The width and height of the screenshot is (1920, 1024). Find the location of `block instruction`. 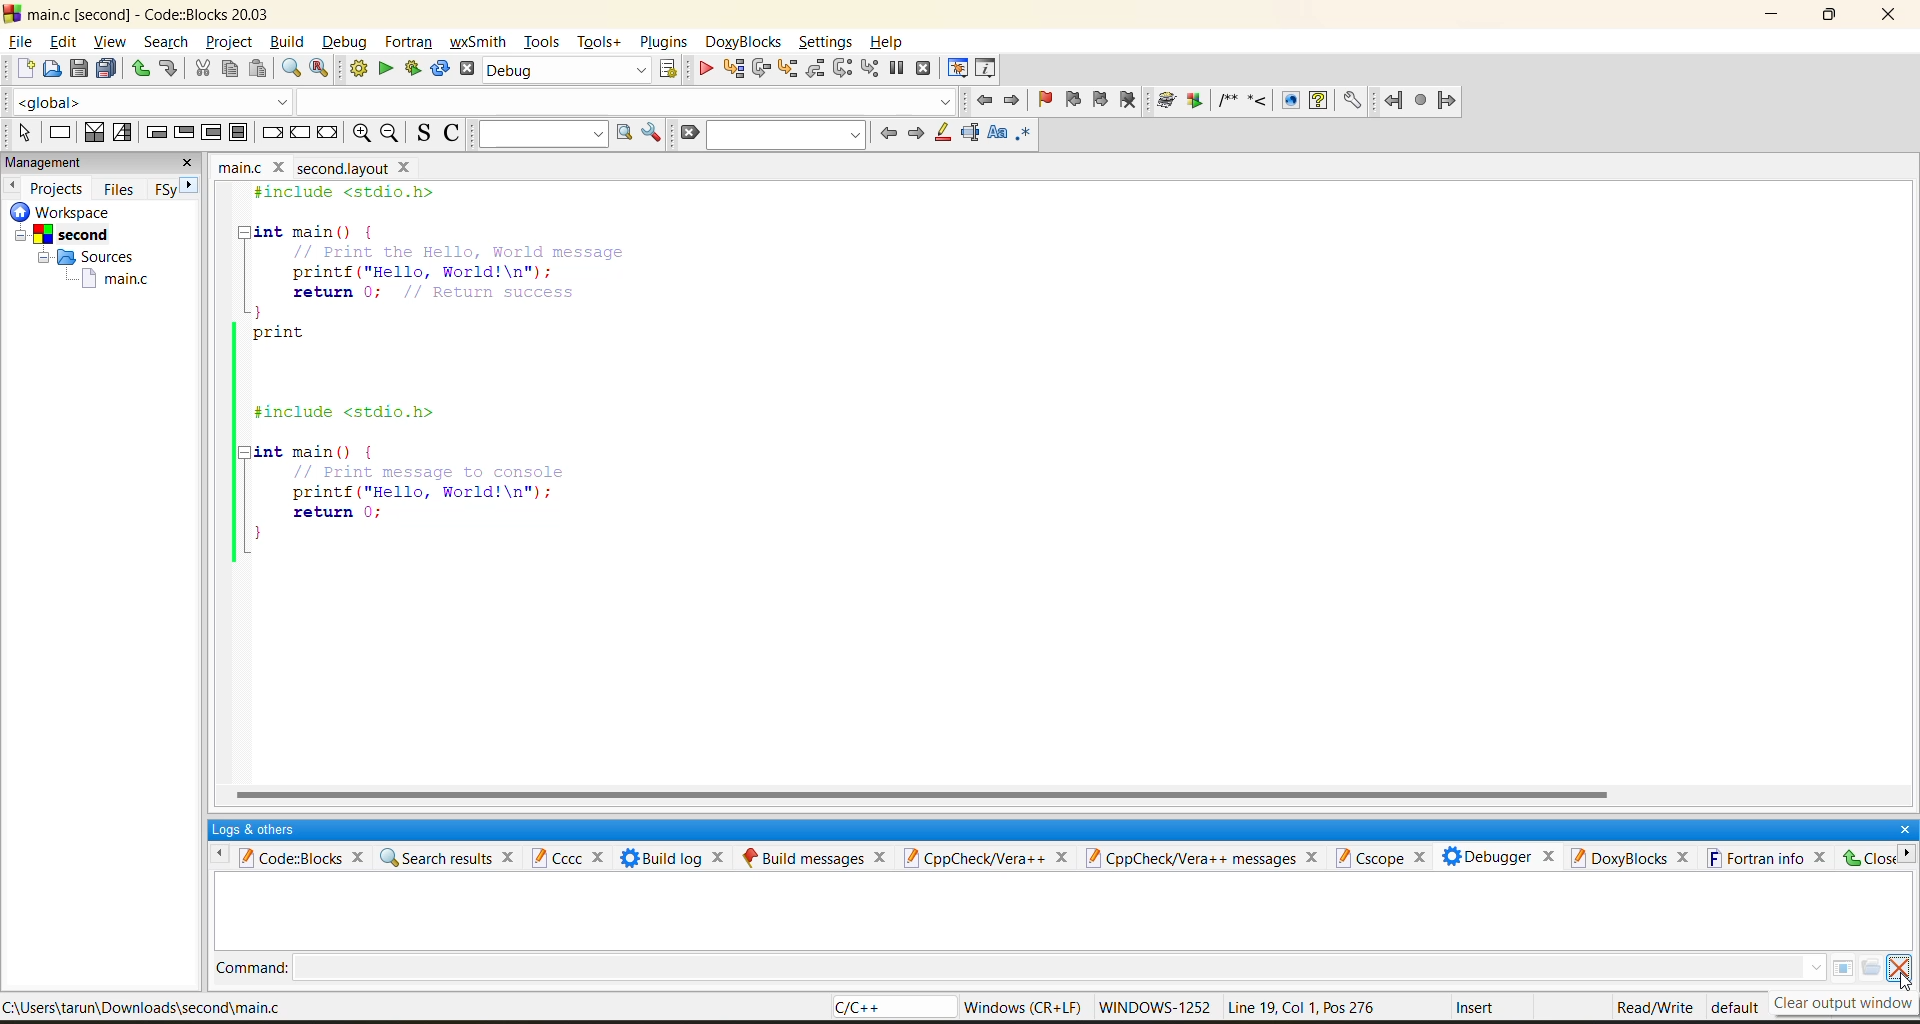

block instruction is located at coordinates (238, 132).